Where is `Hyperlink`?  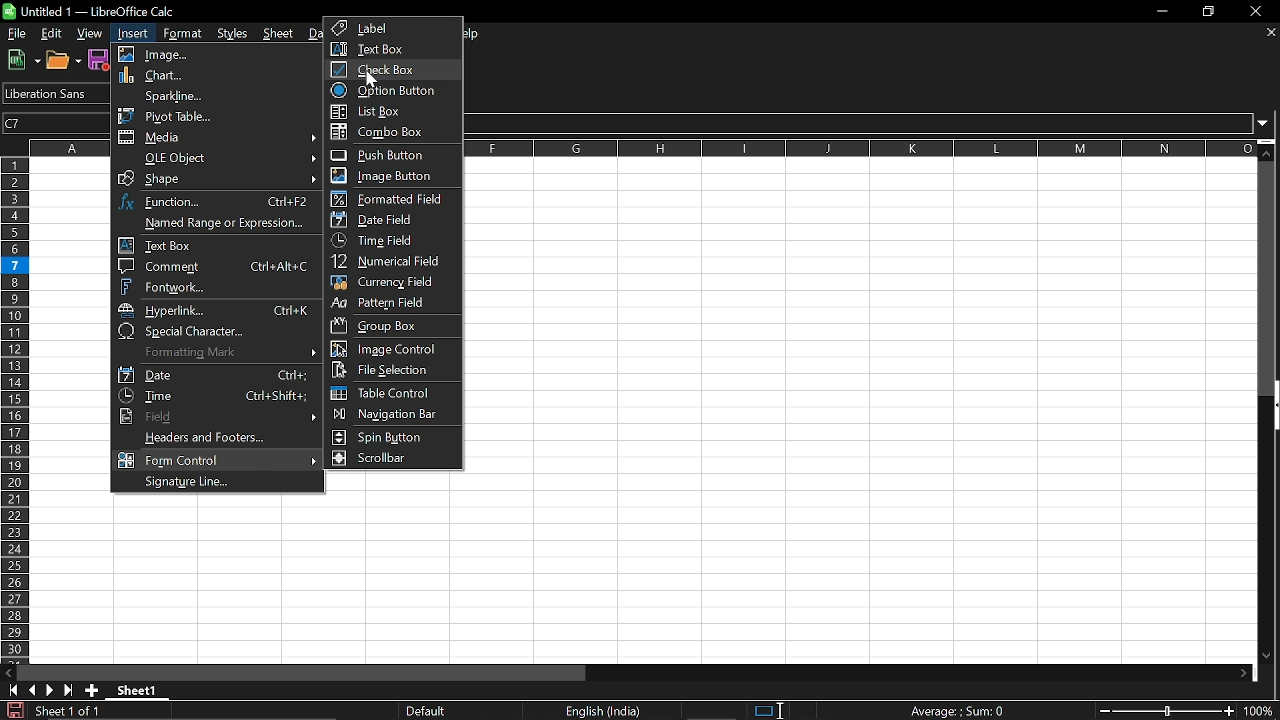 Hyperlink is located at coordinates (215, 311).